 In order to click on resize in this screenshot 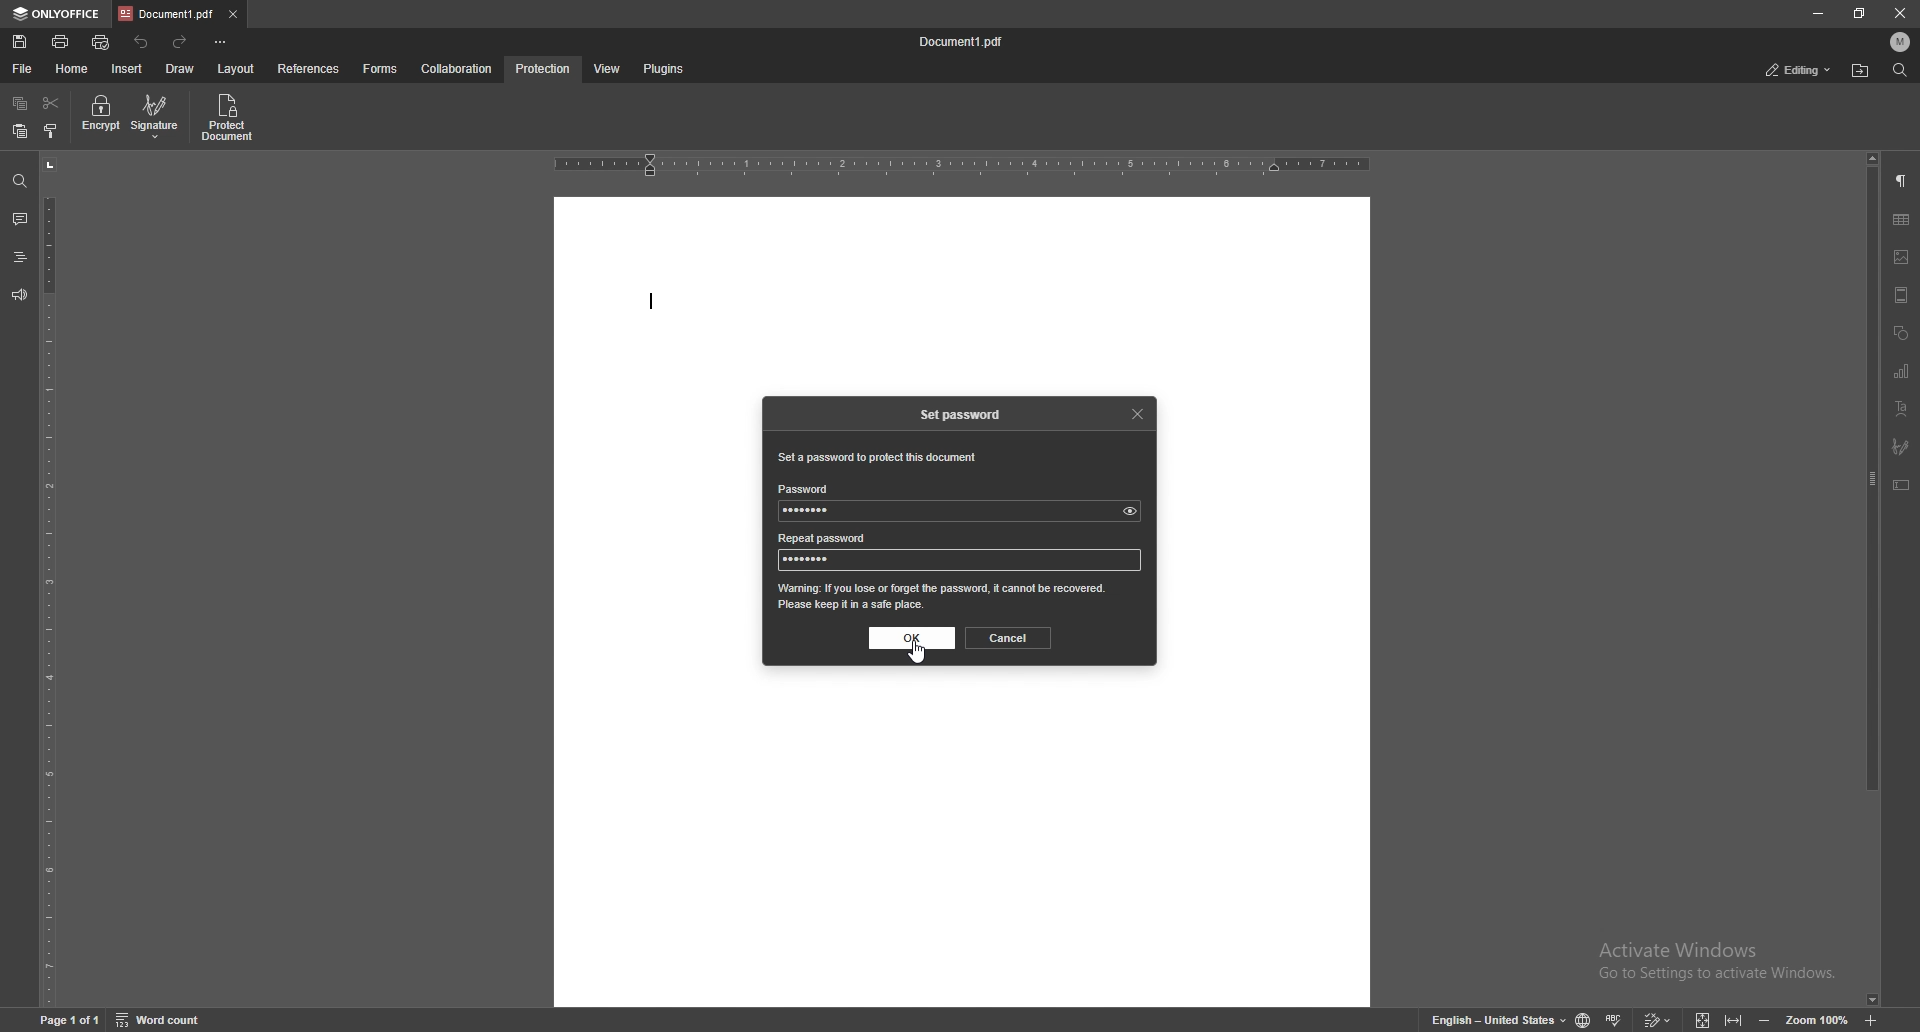, I will do `click(1862, 14)`.